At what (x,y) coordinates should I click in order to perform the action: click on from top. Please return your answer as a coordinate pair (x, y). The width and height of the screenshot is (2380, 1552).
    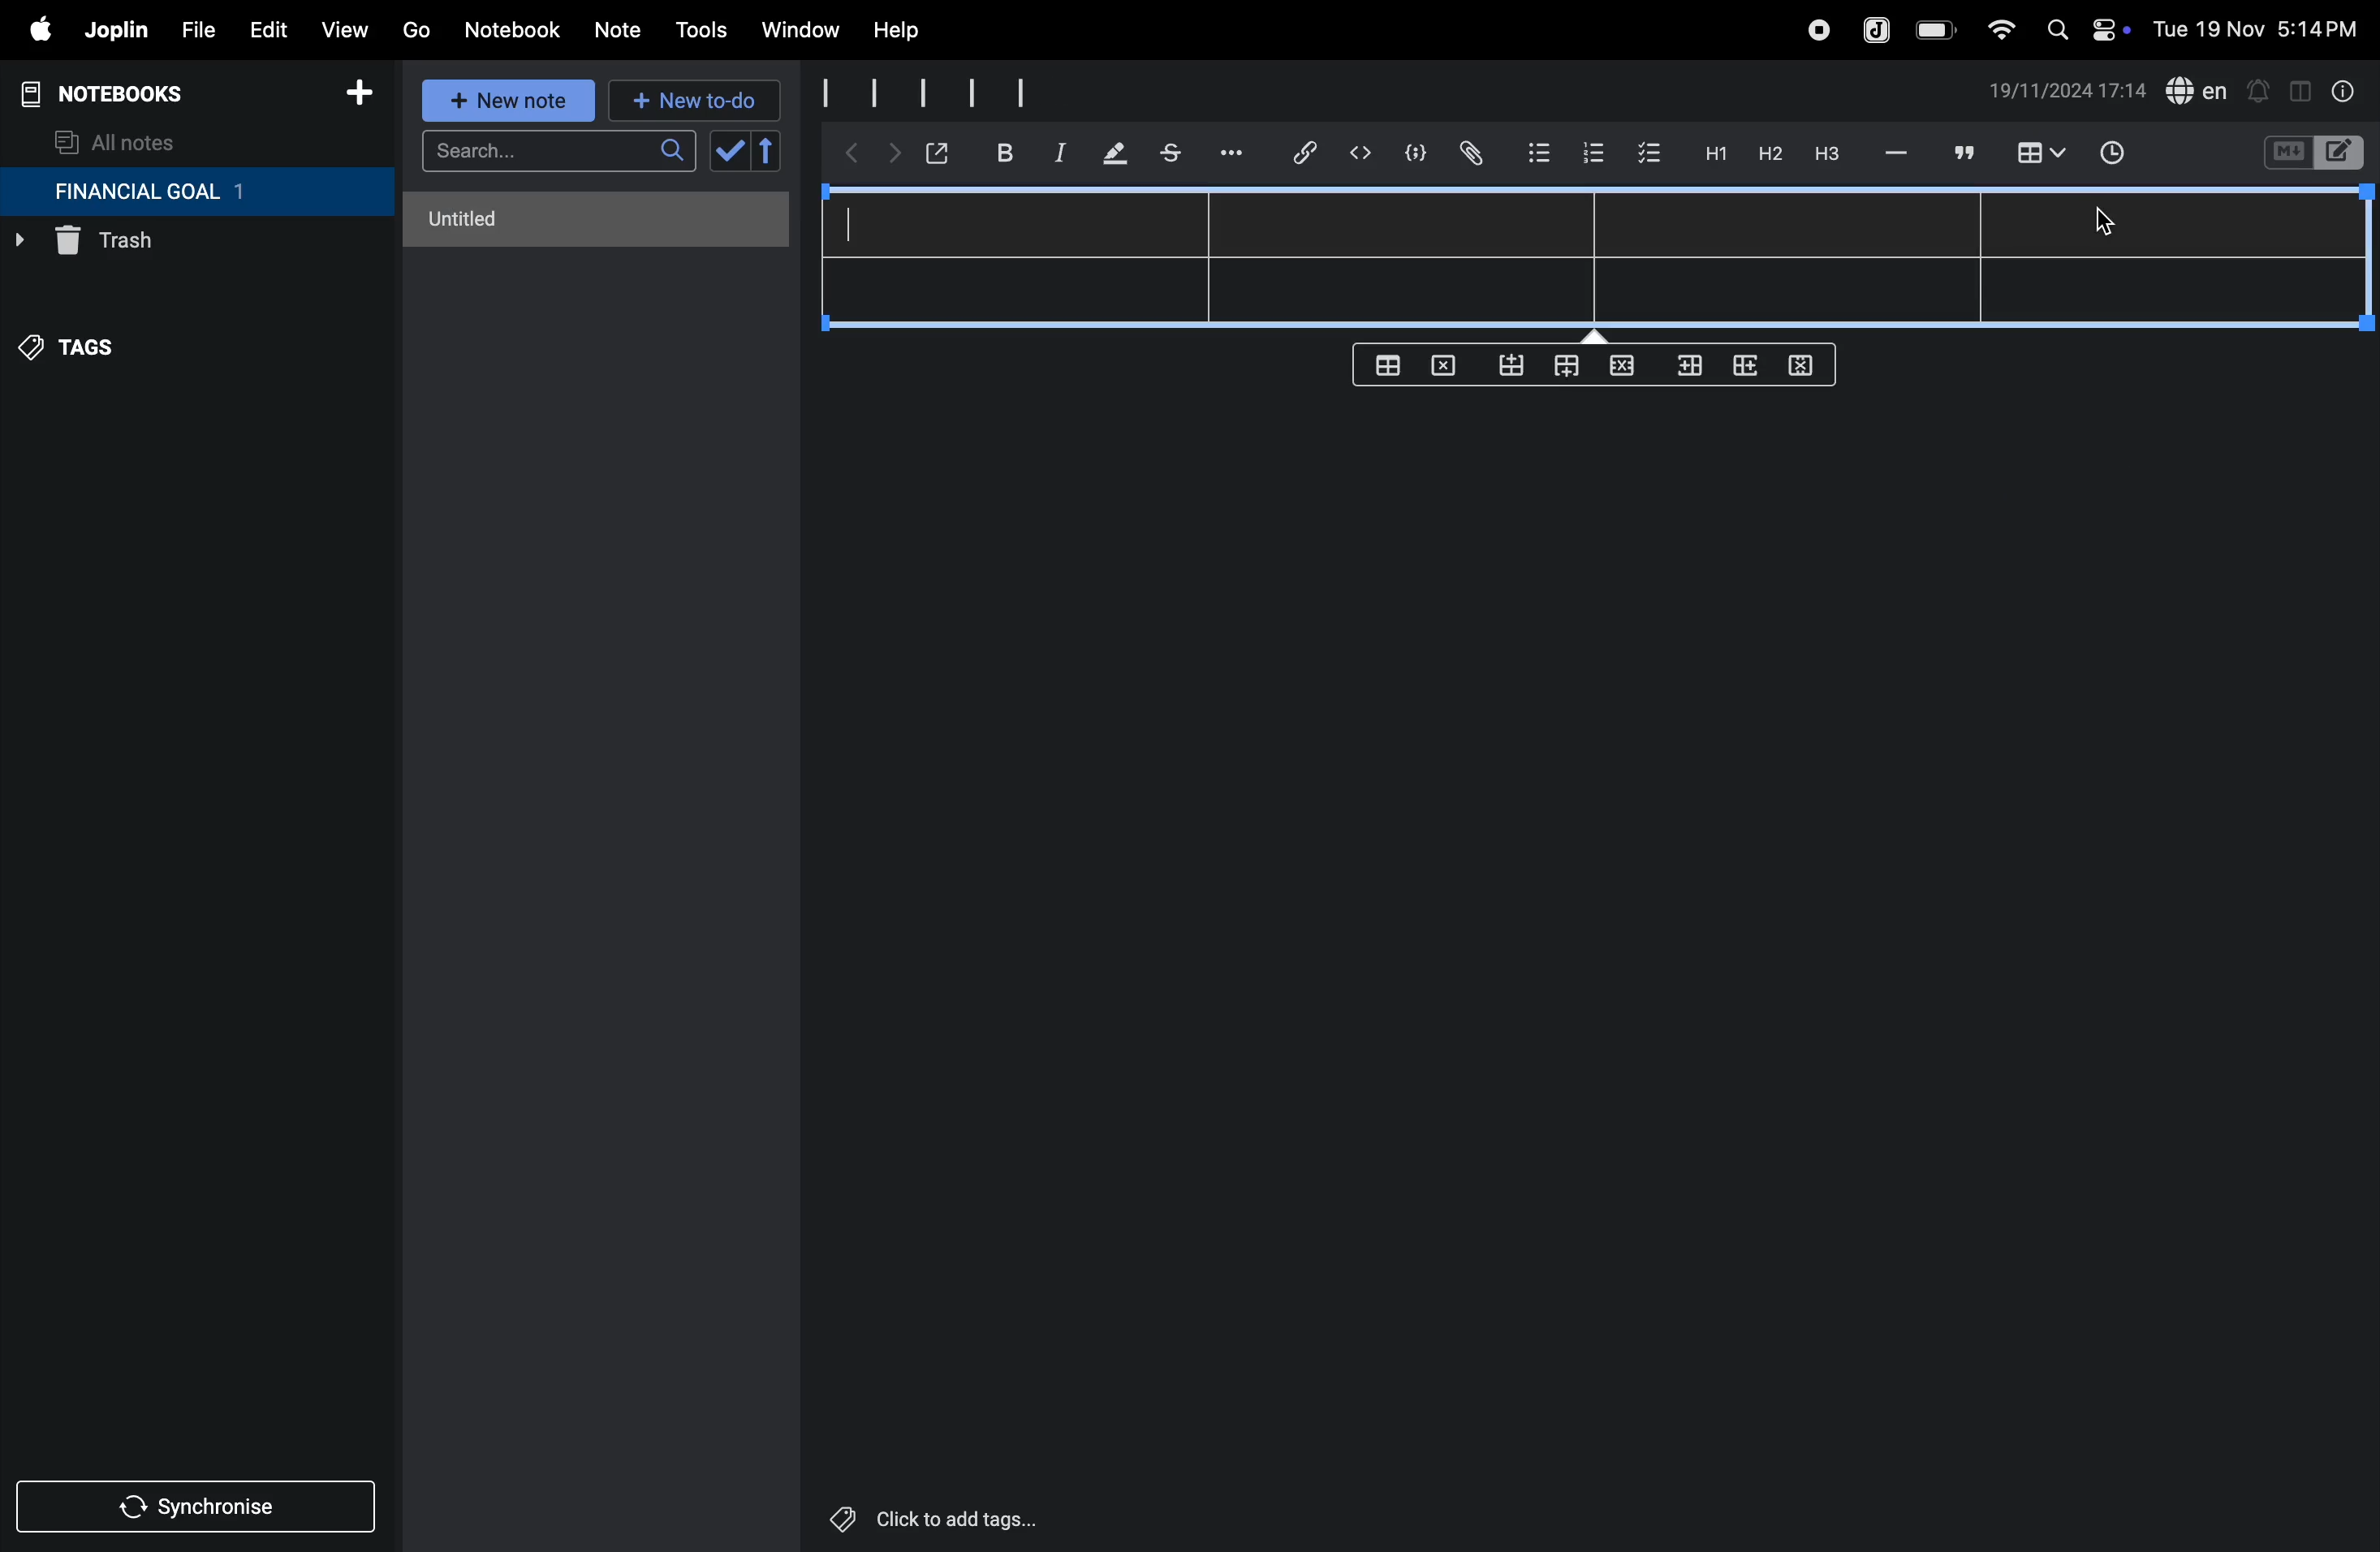
    Looking at the image, I should click on (1562, 368).